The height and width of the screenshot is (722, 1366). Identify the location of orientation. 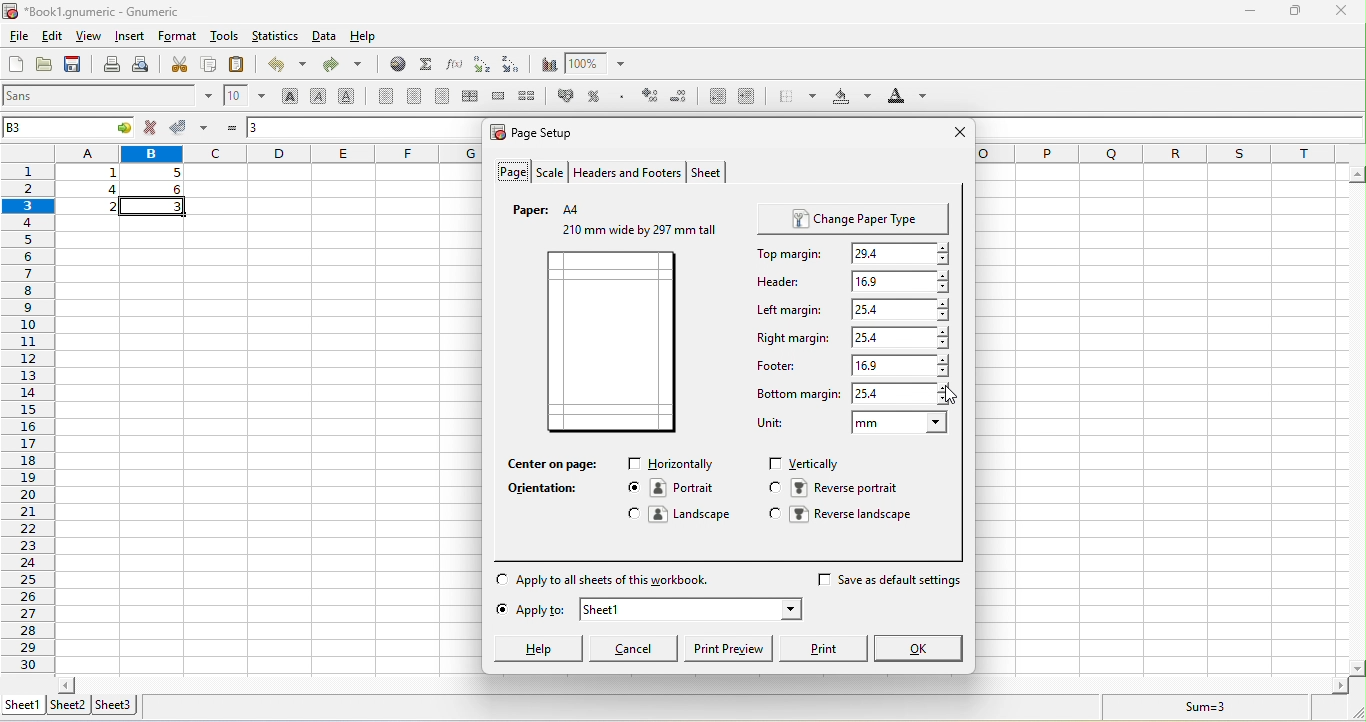
(552, 489).